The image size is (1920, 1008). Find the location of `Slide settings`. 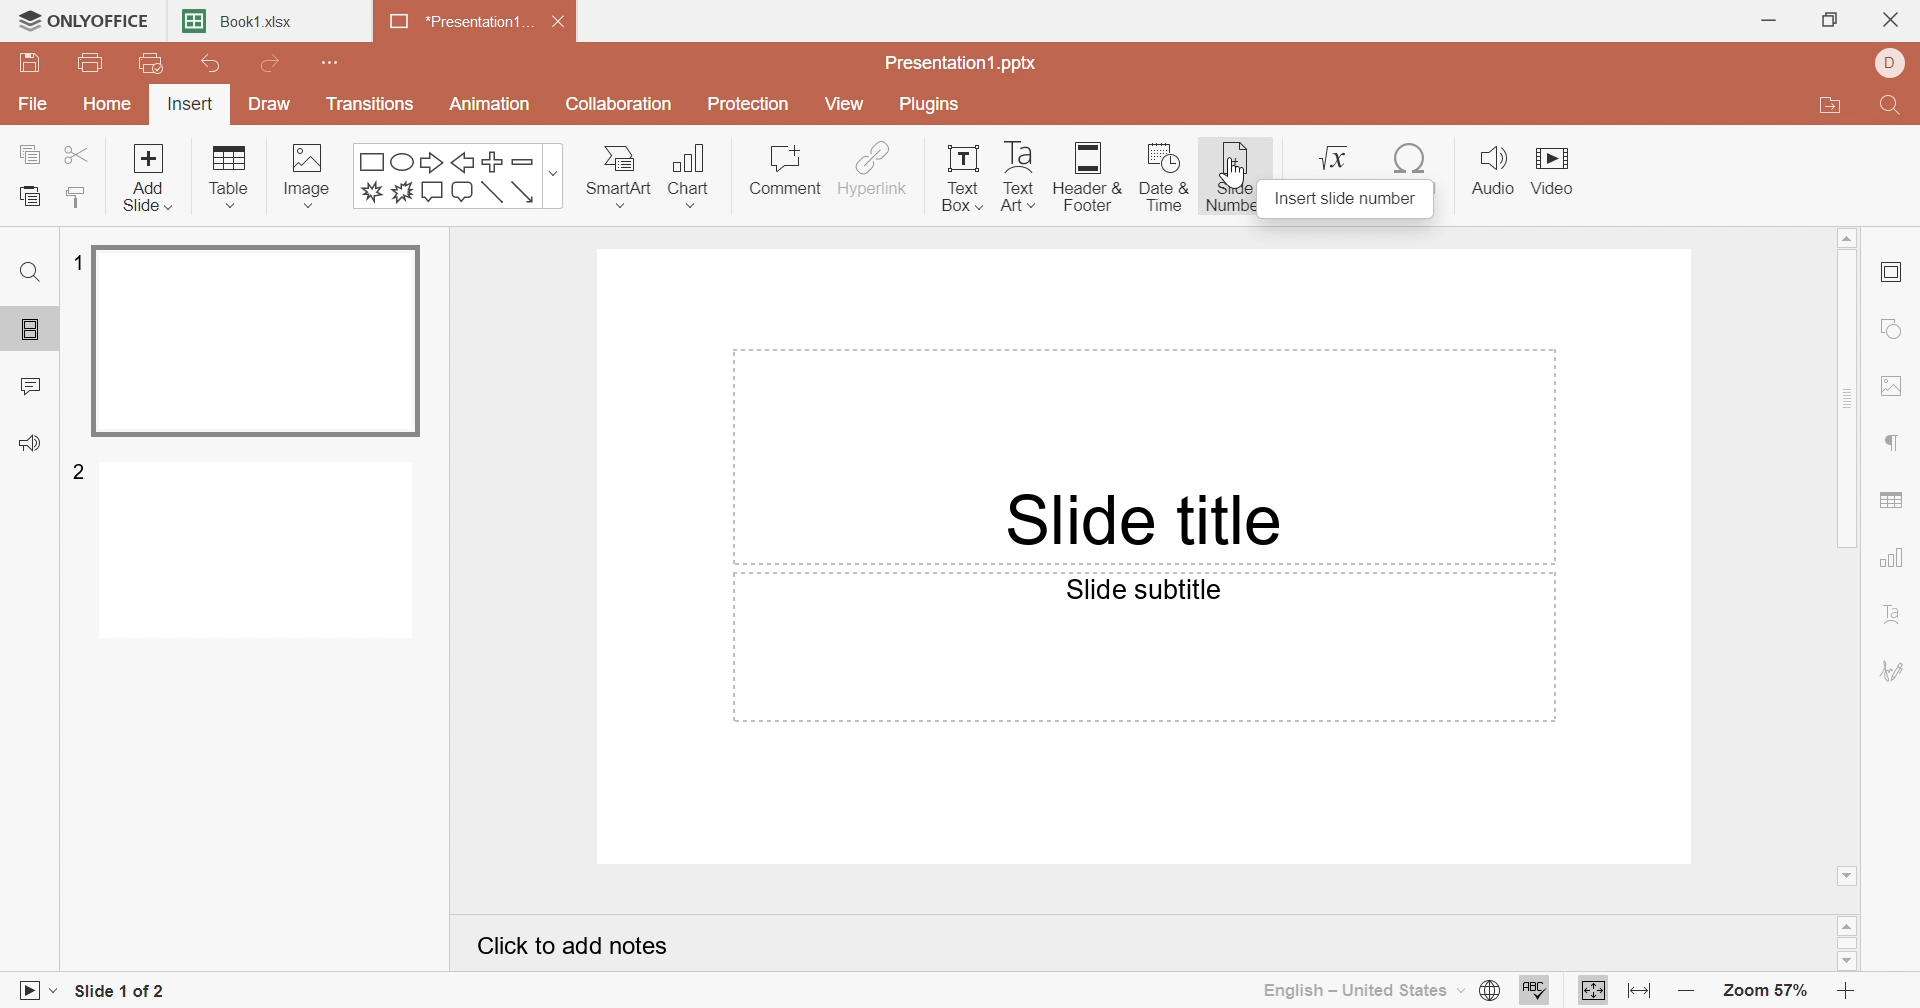

Slide settings is located at coordinates (1896, 274).